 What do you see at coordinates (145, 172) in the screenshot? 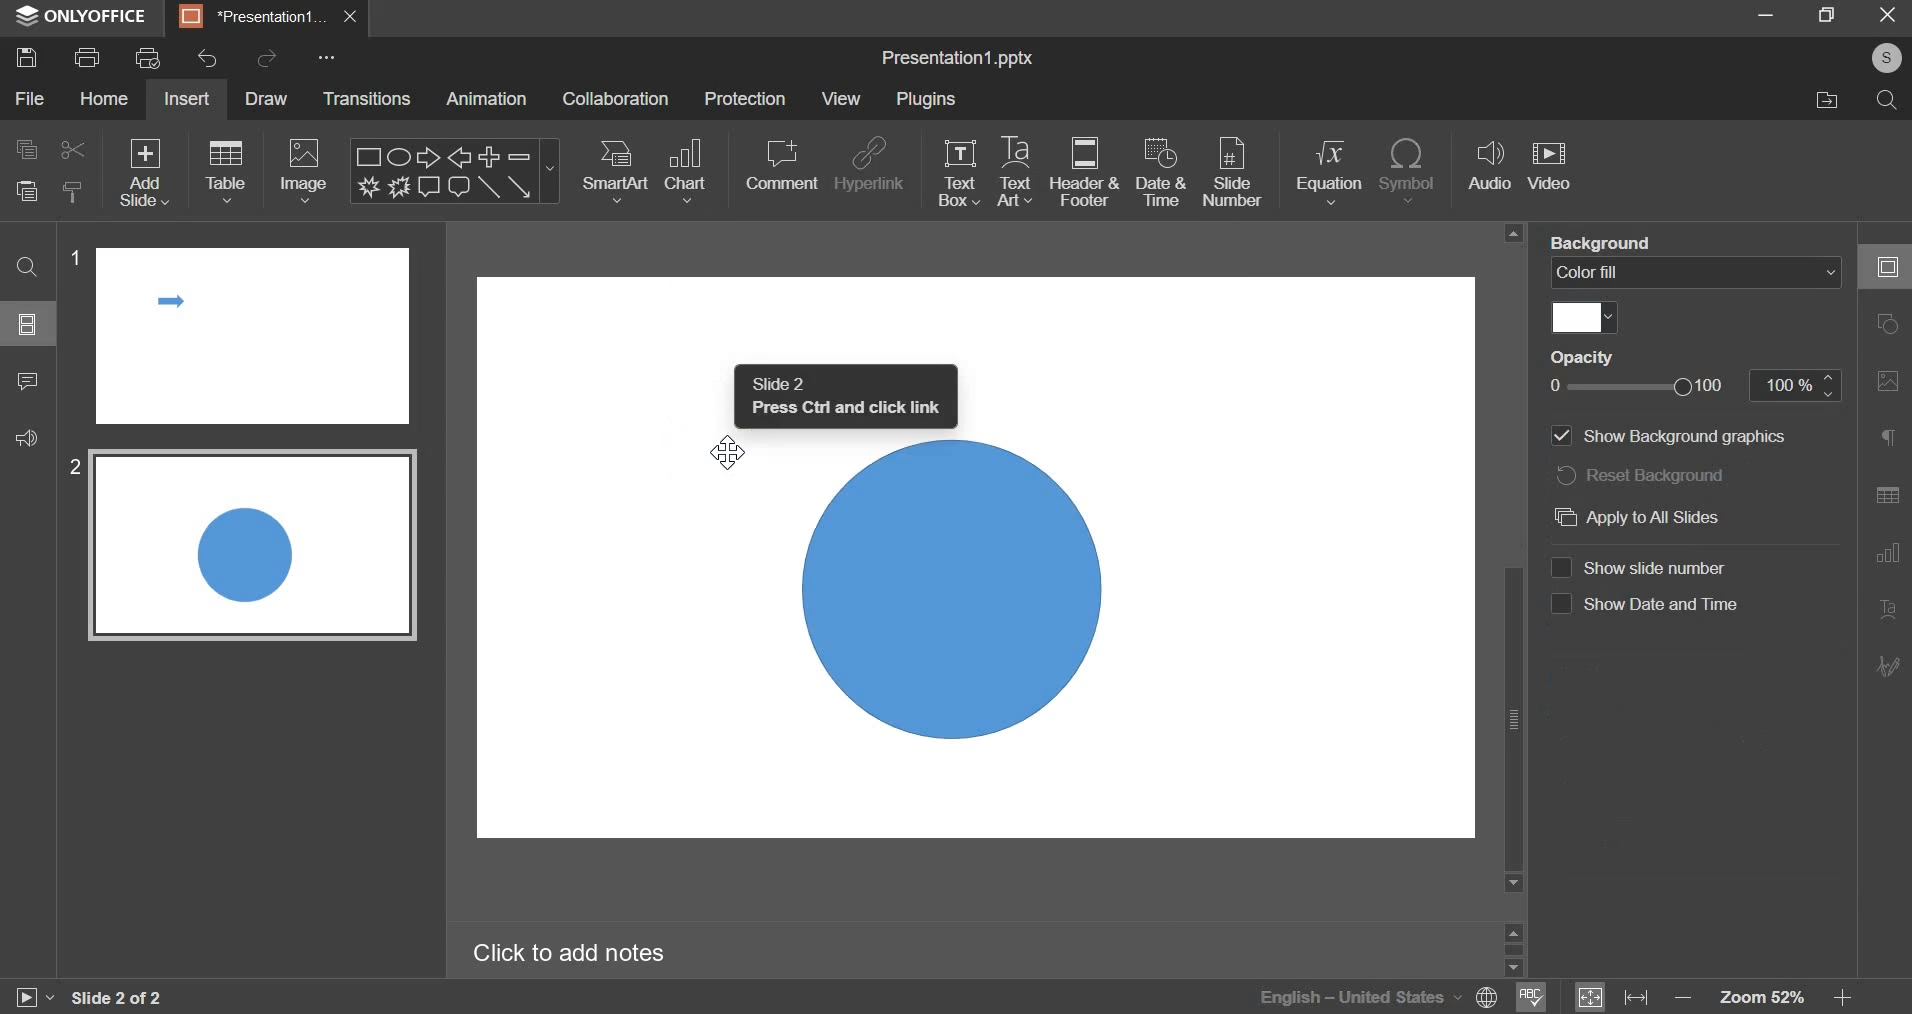
I see `add slide` at bounding box center [145, 172].